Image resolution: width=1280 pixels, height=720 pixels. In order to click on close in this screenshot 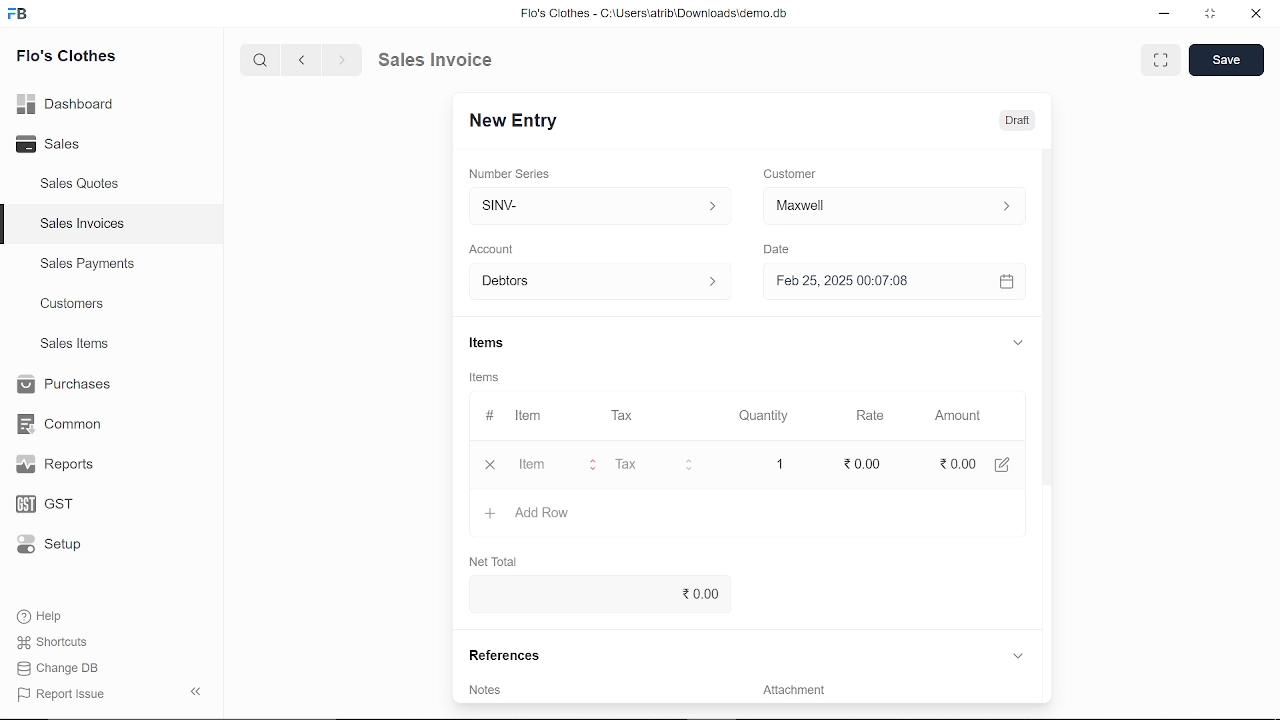, I will do `click(489, 465)`.